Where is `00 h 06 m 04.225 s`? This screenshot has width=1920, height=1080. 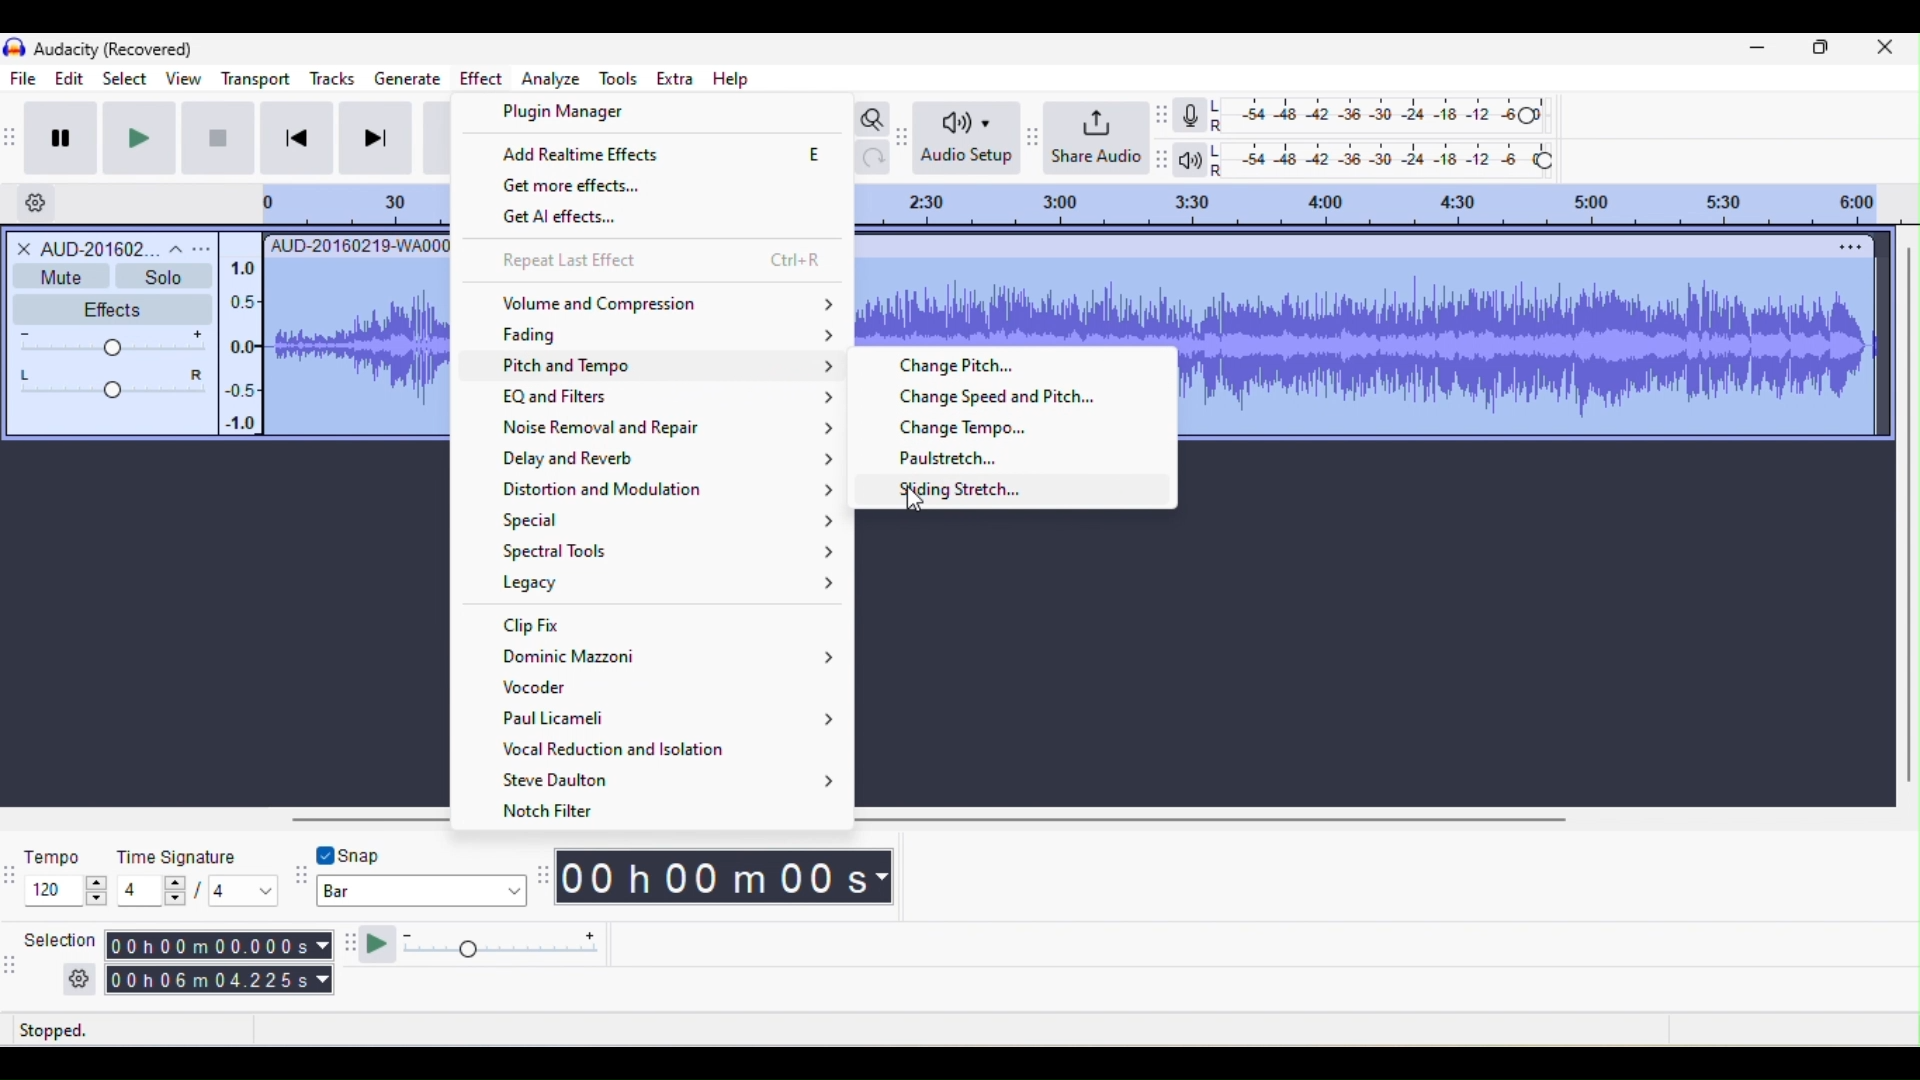
00 h 06 m 04.225 s is located at coordinates (219, 983).